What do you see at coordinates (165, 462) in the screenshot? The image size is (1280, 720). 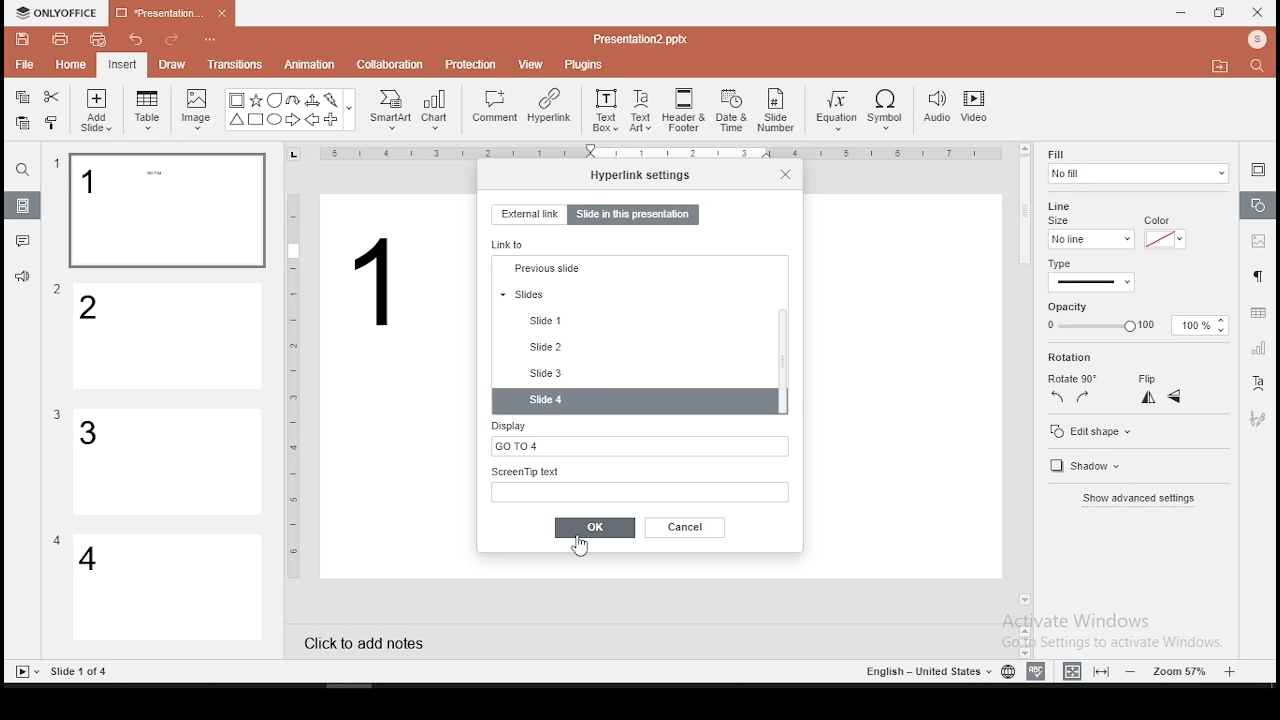 I see `slide 3` at bounding box center [165, 462].